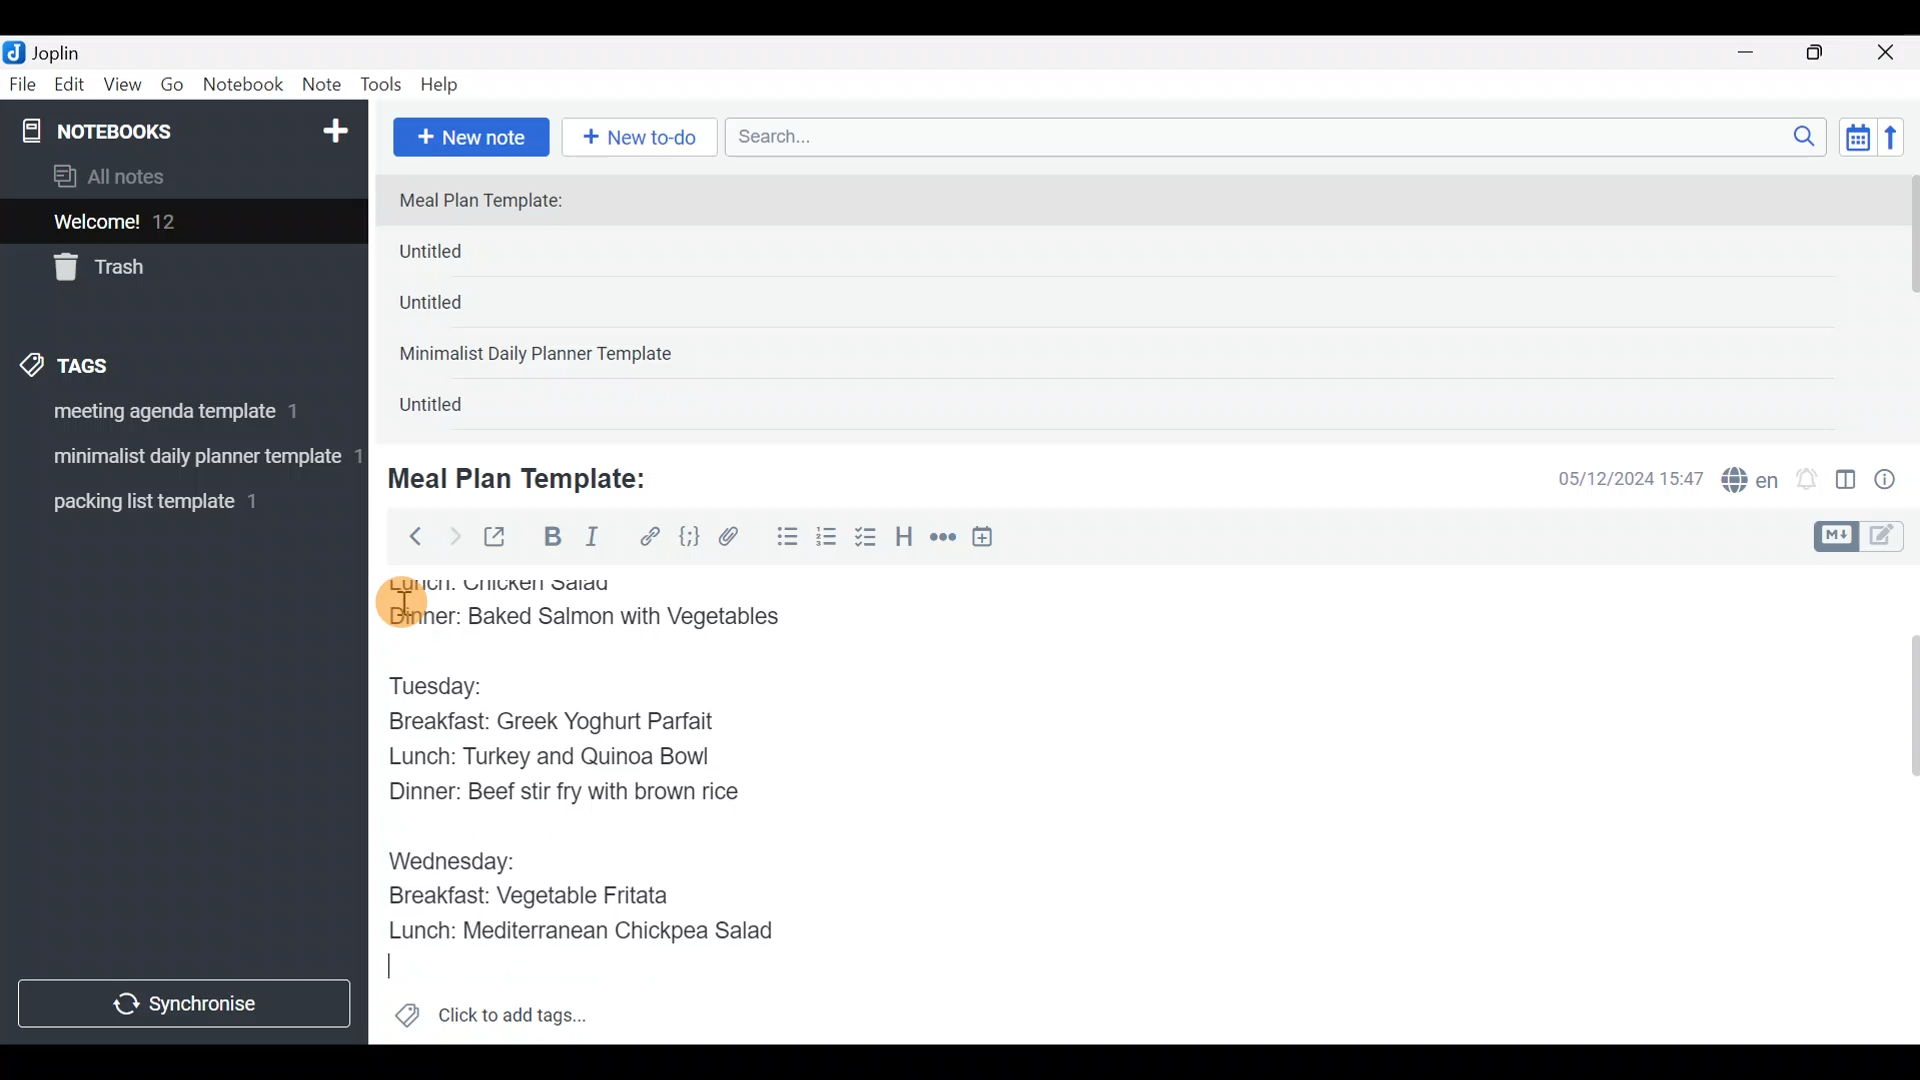 The image size is (1920, 1080). What do you see at coordinates (454, 536) in the screenshot?
I see `Forward` at bounding box center [454, 536].